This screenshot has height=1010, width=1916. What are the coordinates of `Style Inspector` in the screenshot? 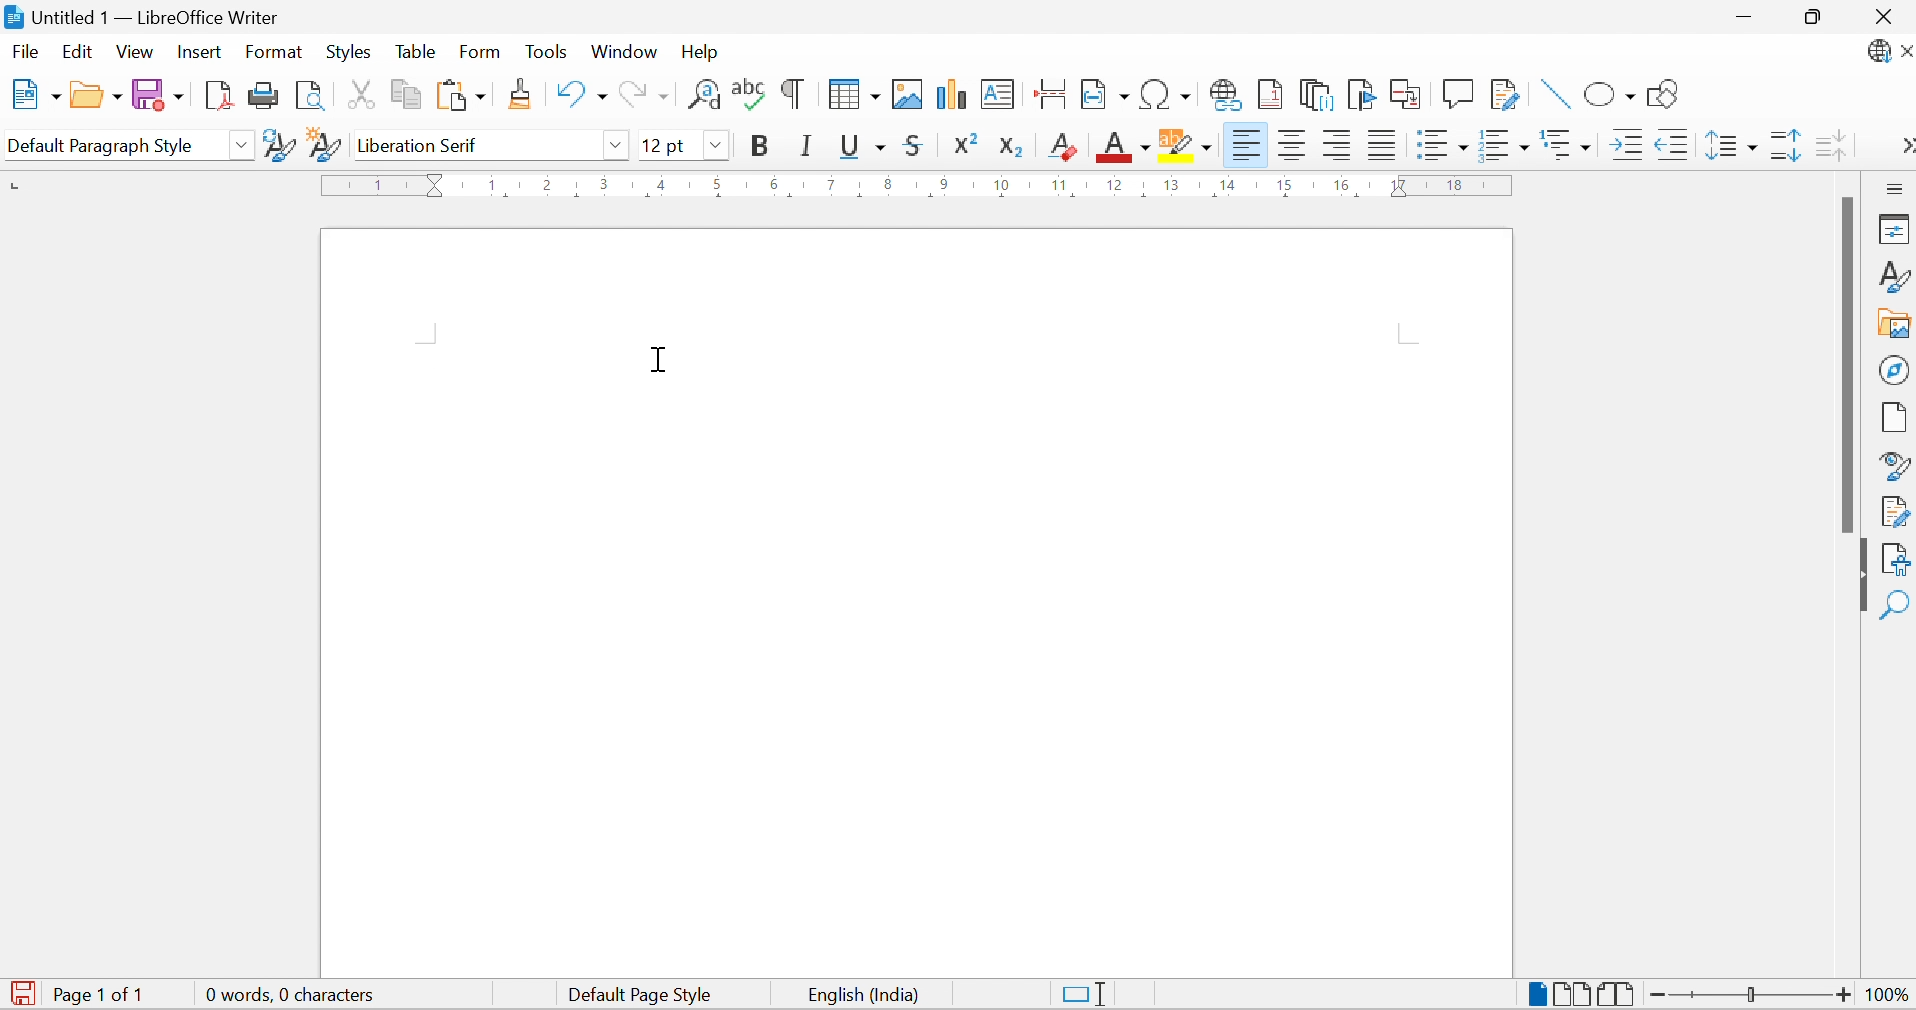 It's located at (1896, 466).